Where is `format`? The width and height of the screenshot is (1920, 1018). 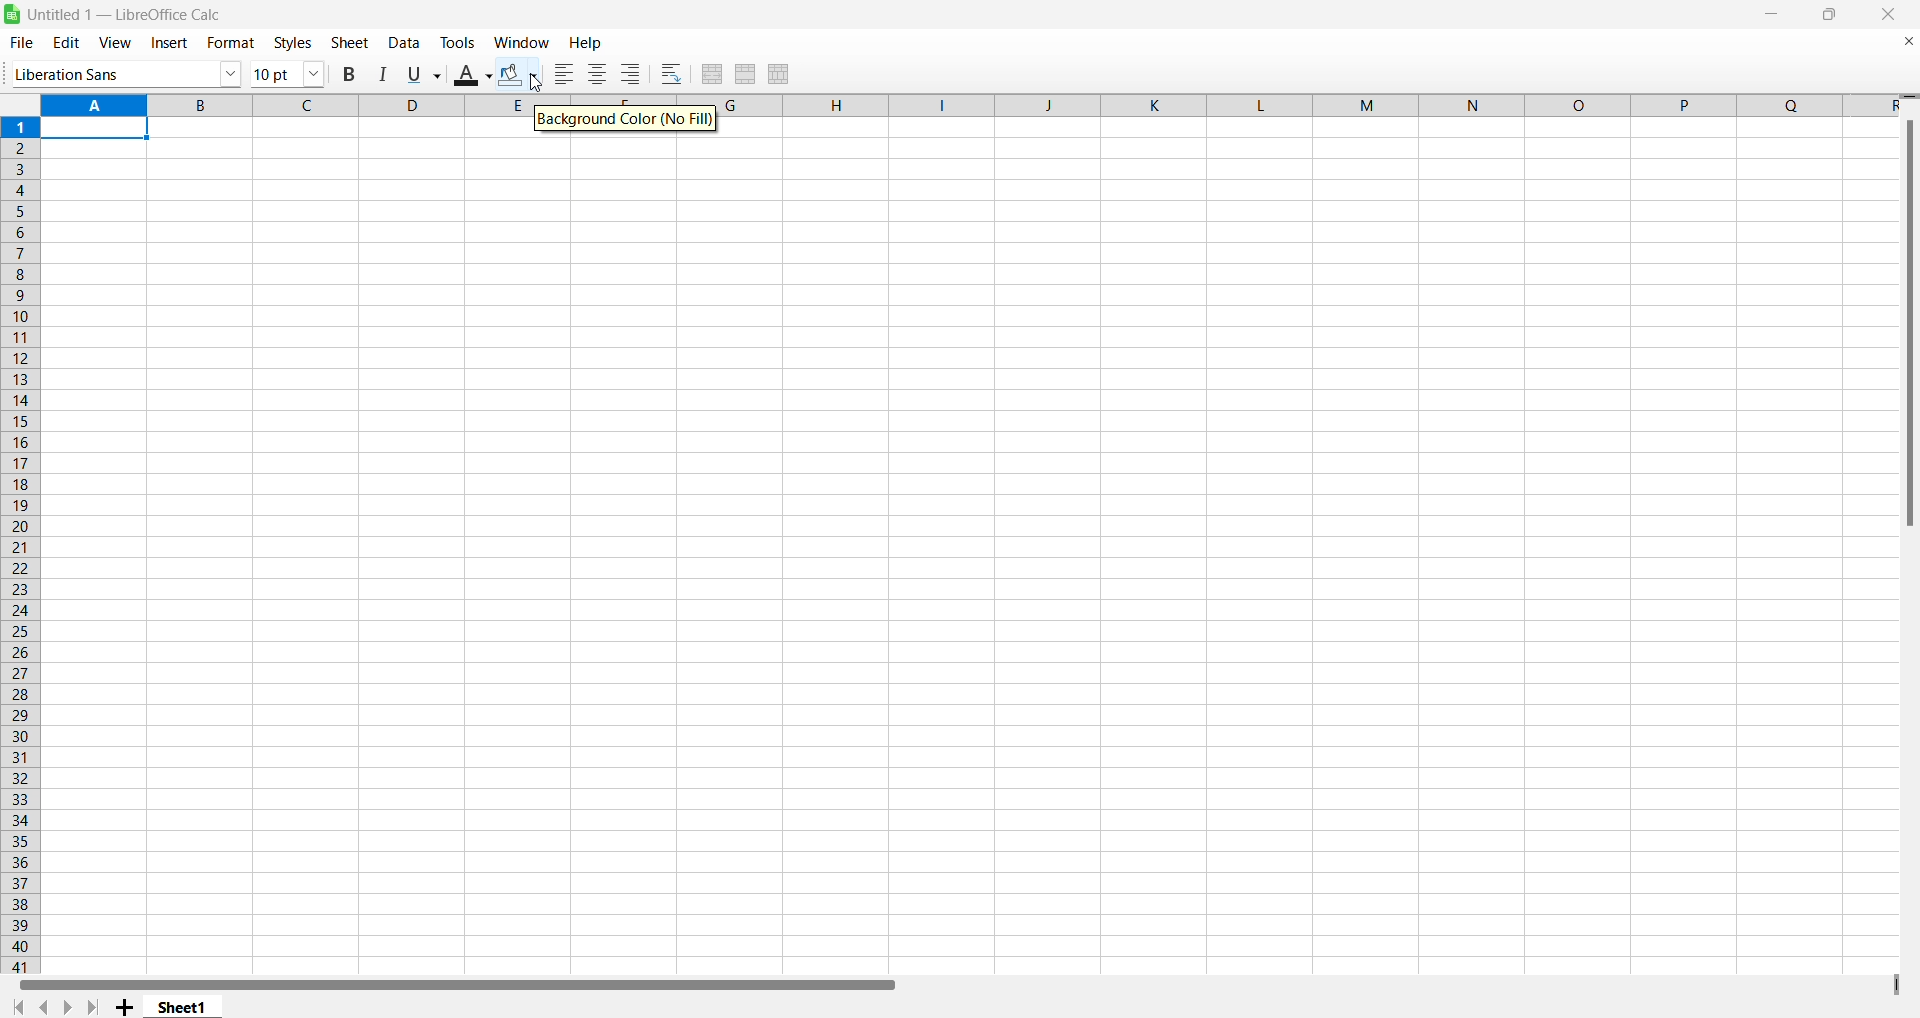 format is located at coordinates (226, 43).